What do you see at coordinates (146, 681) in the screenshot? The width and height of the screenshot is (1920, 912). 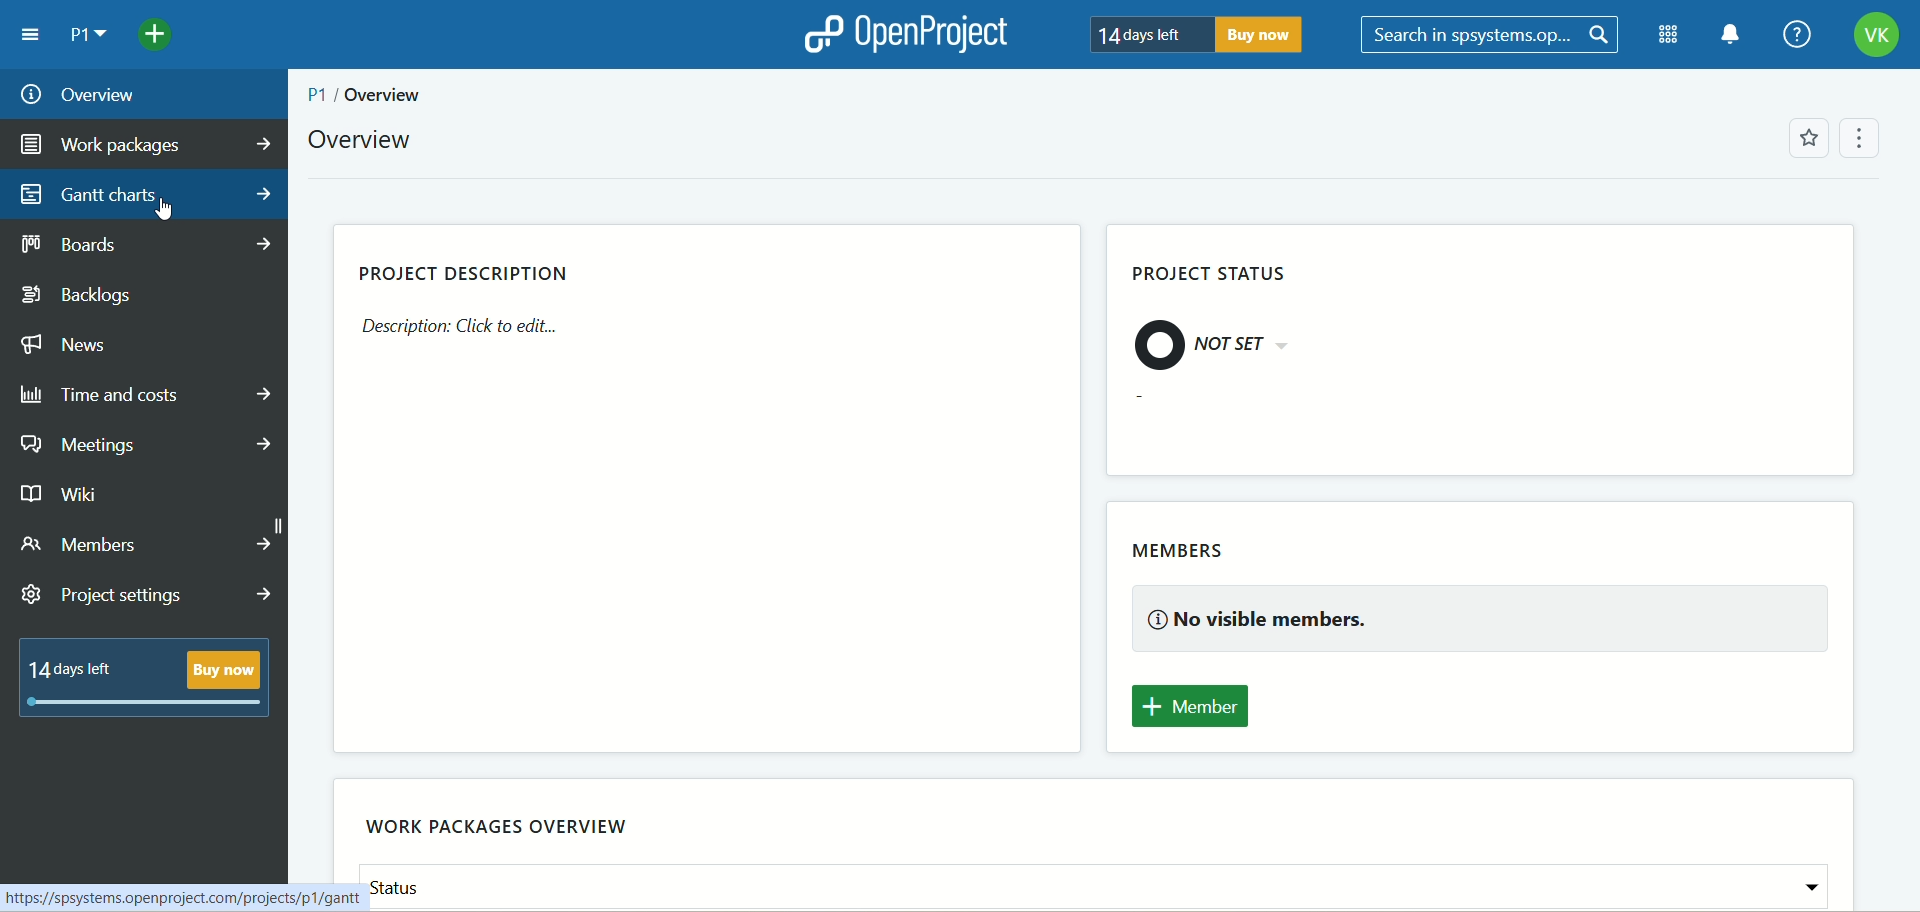 I see `14 days left buy now` at bounding box center [146, 681].